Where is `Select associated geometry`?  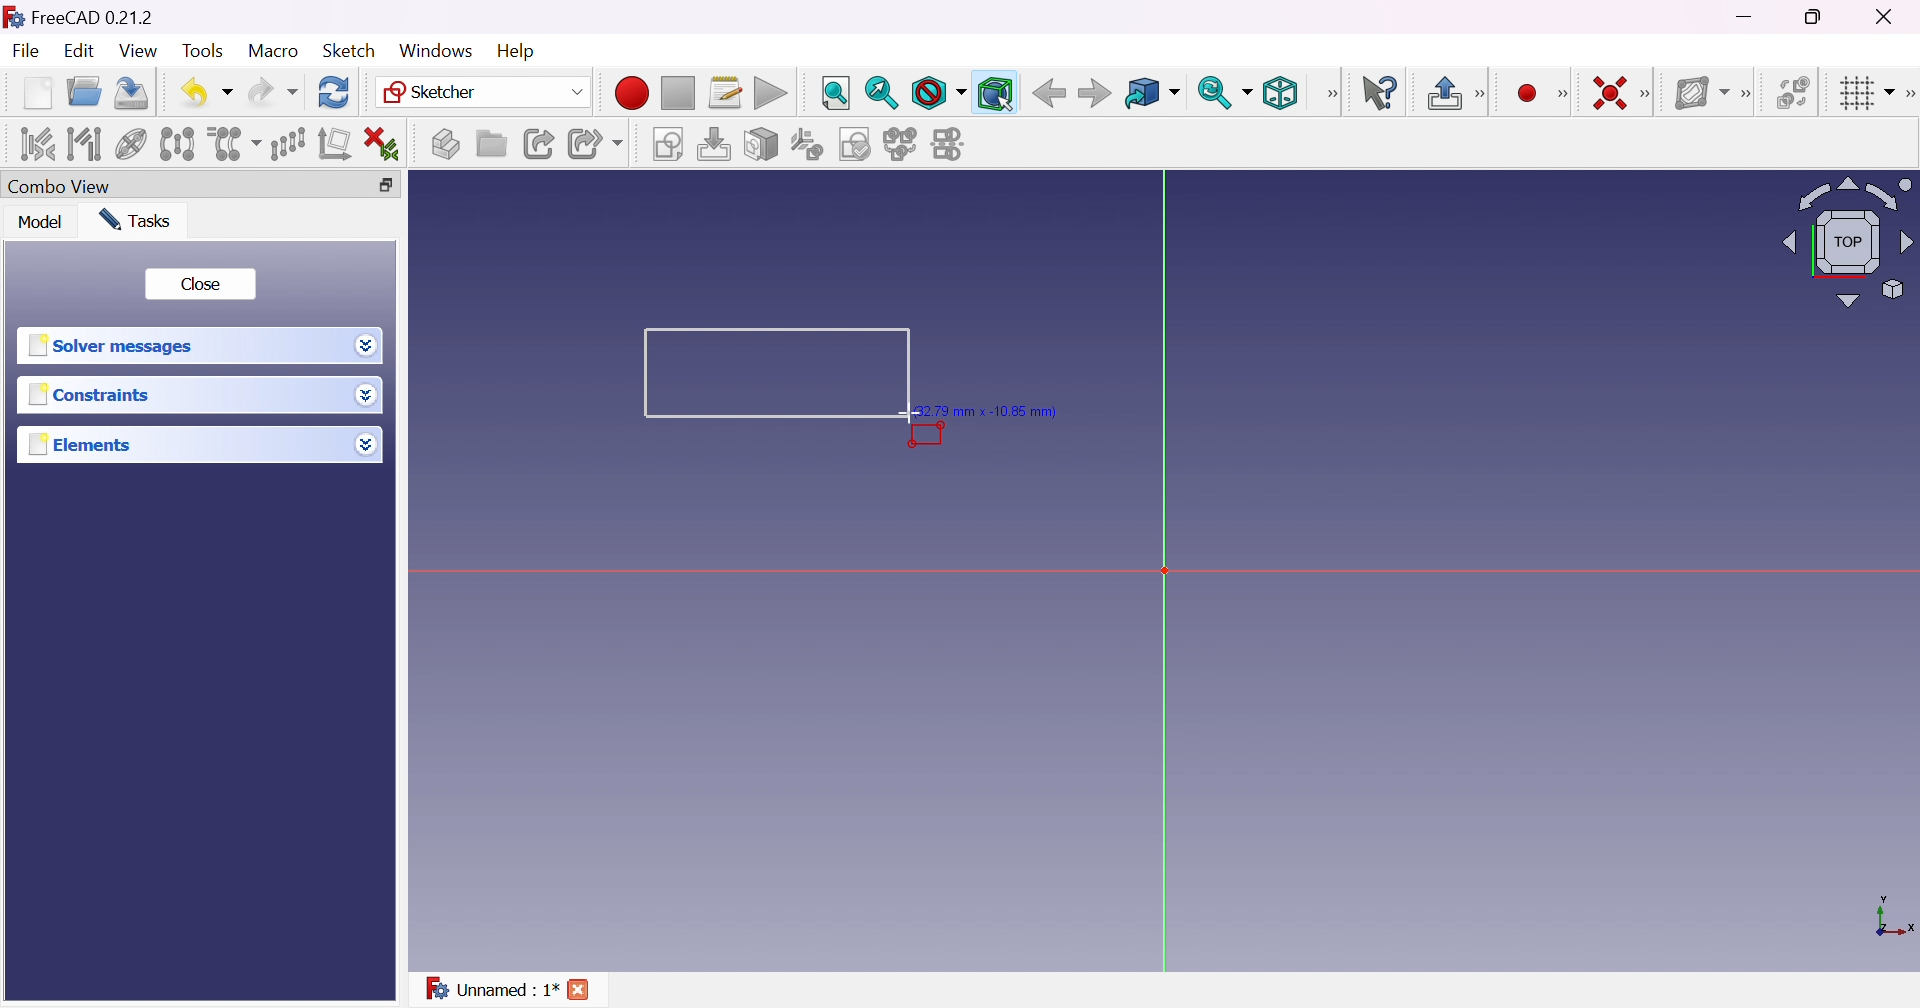 Select associated geometry is located at coordinates (83, 144).